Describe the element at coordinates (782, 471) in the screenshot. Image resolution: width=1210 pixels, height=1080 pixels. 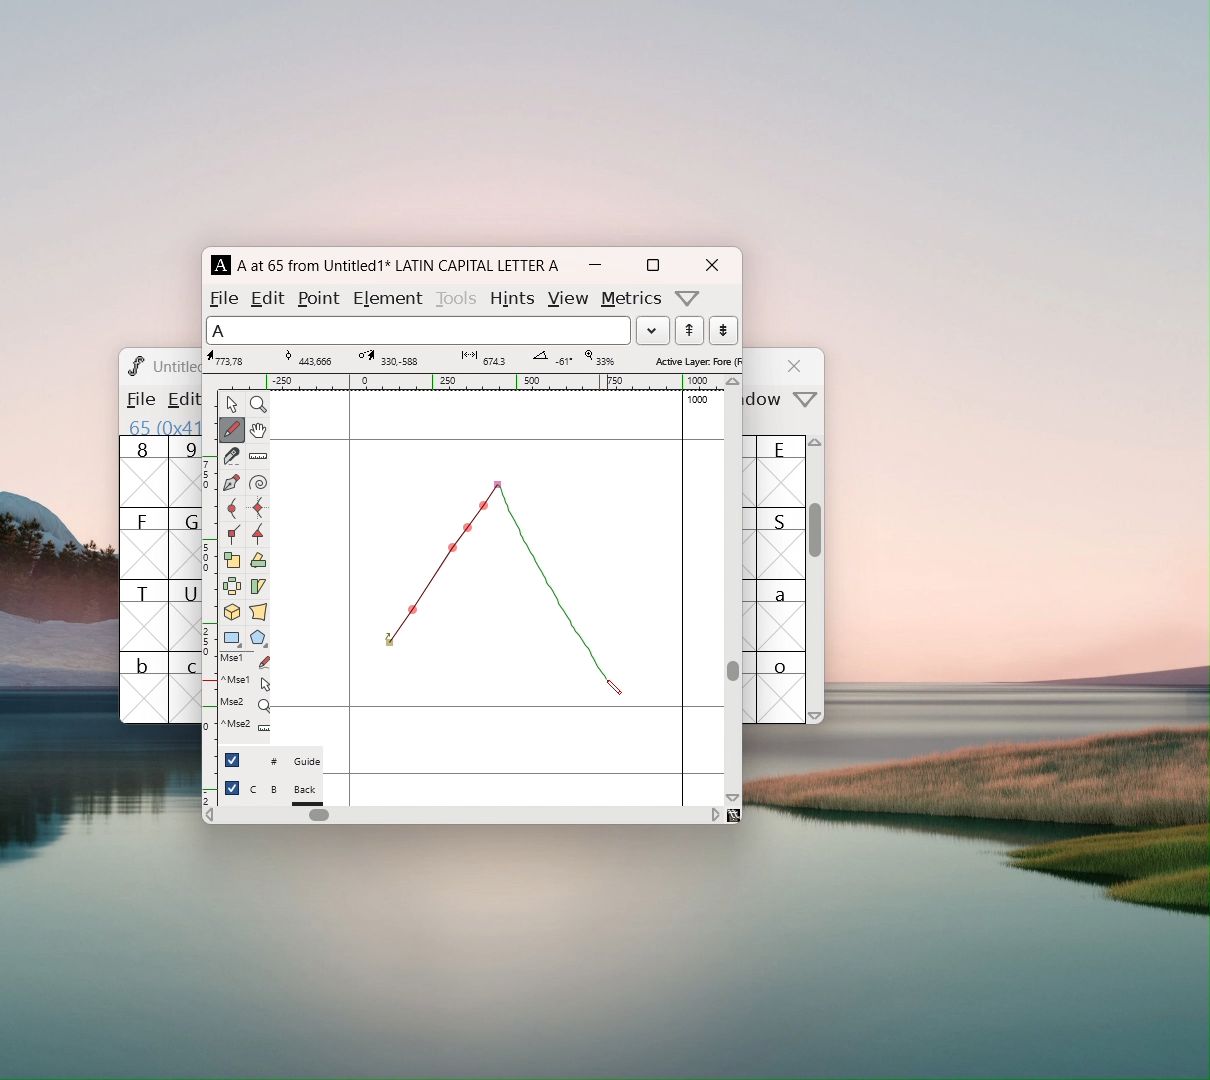
I see `E` at that location.